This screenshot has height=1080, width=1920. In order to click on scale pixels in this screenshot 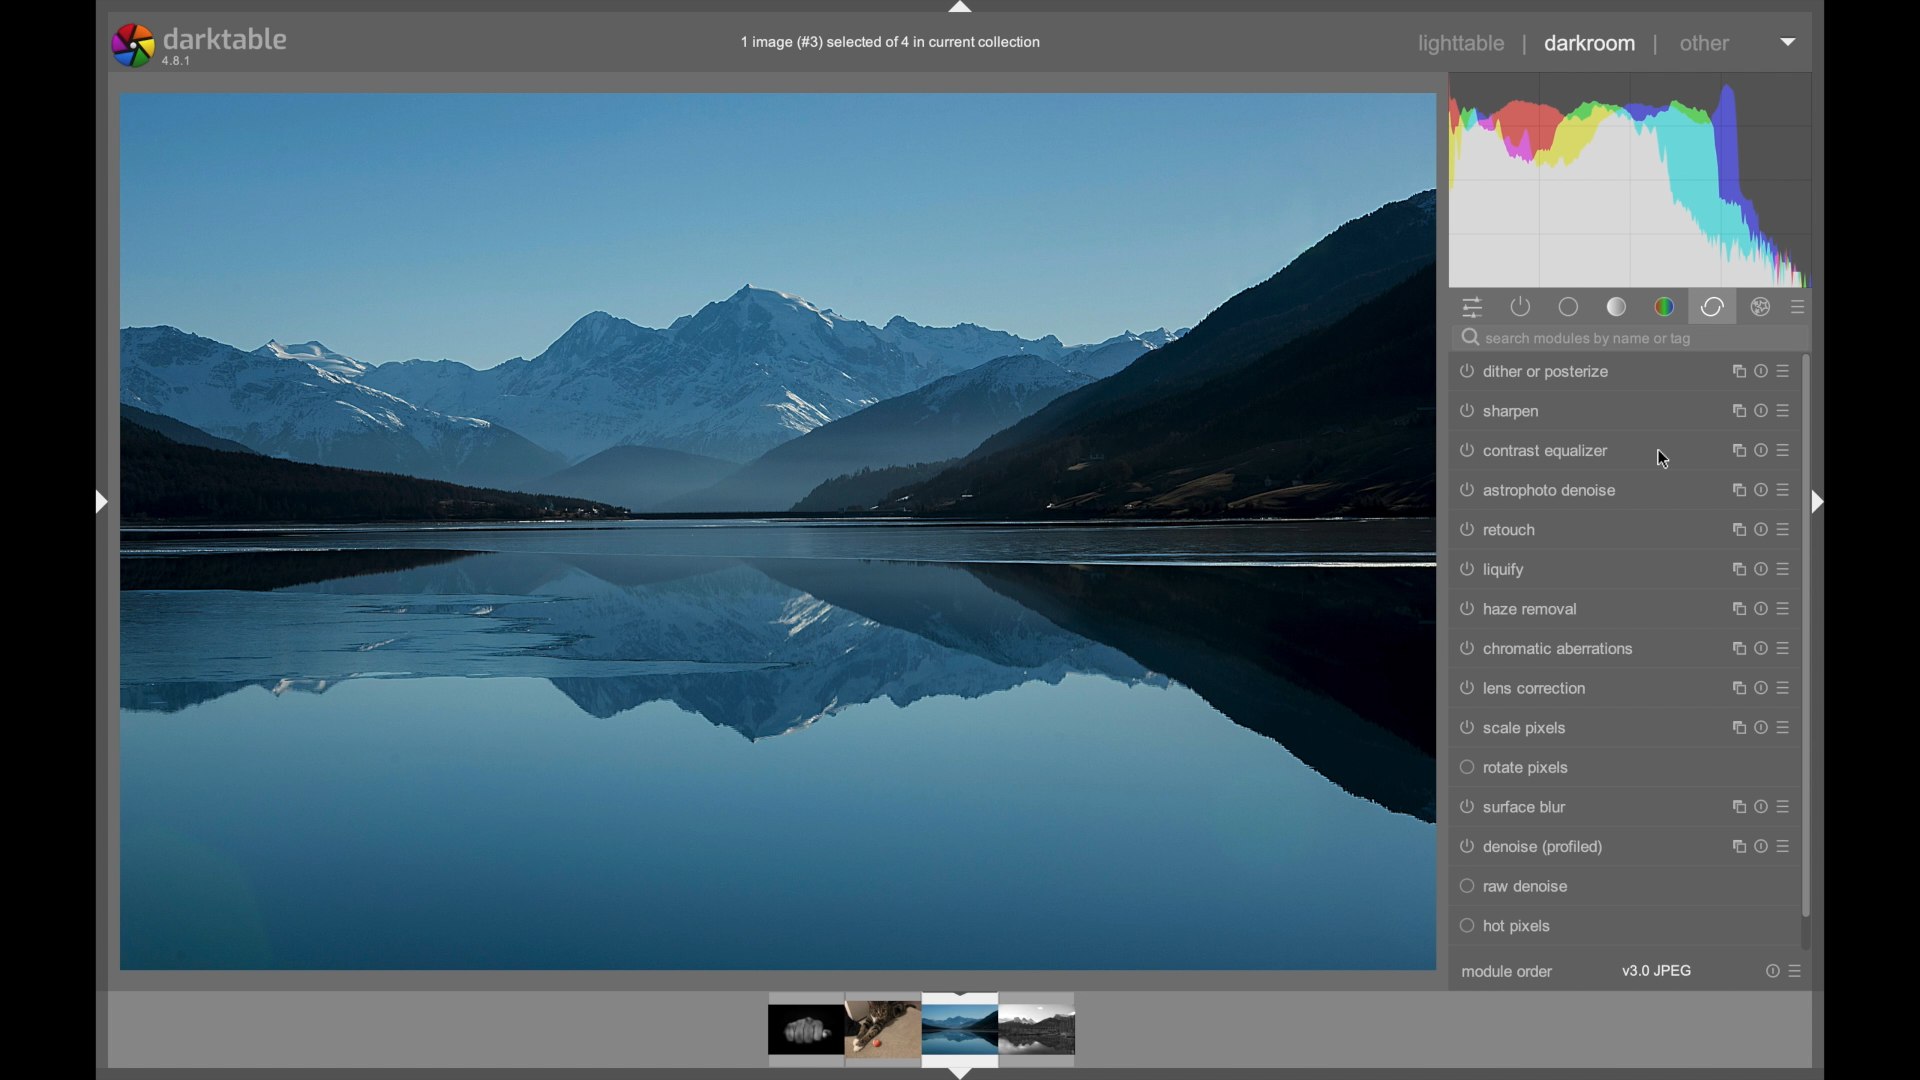, I will do `click(1516, 729)`.